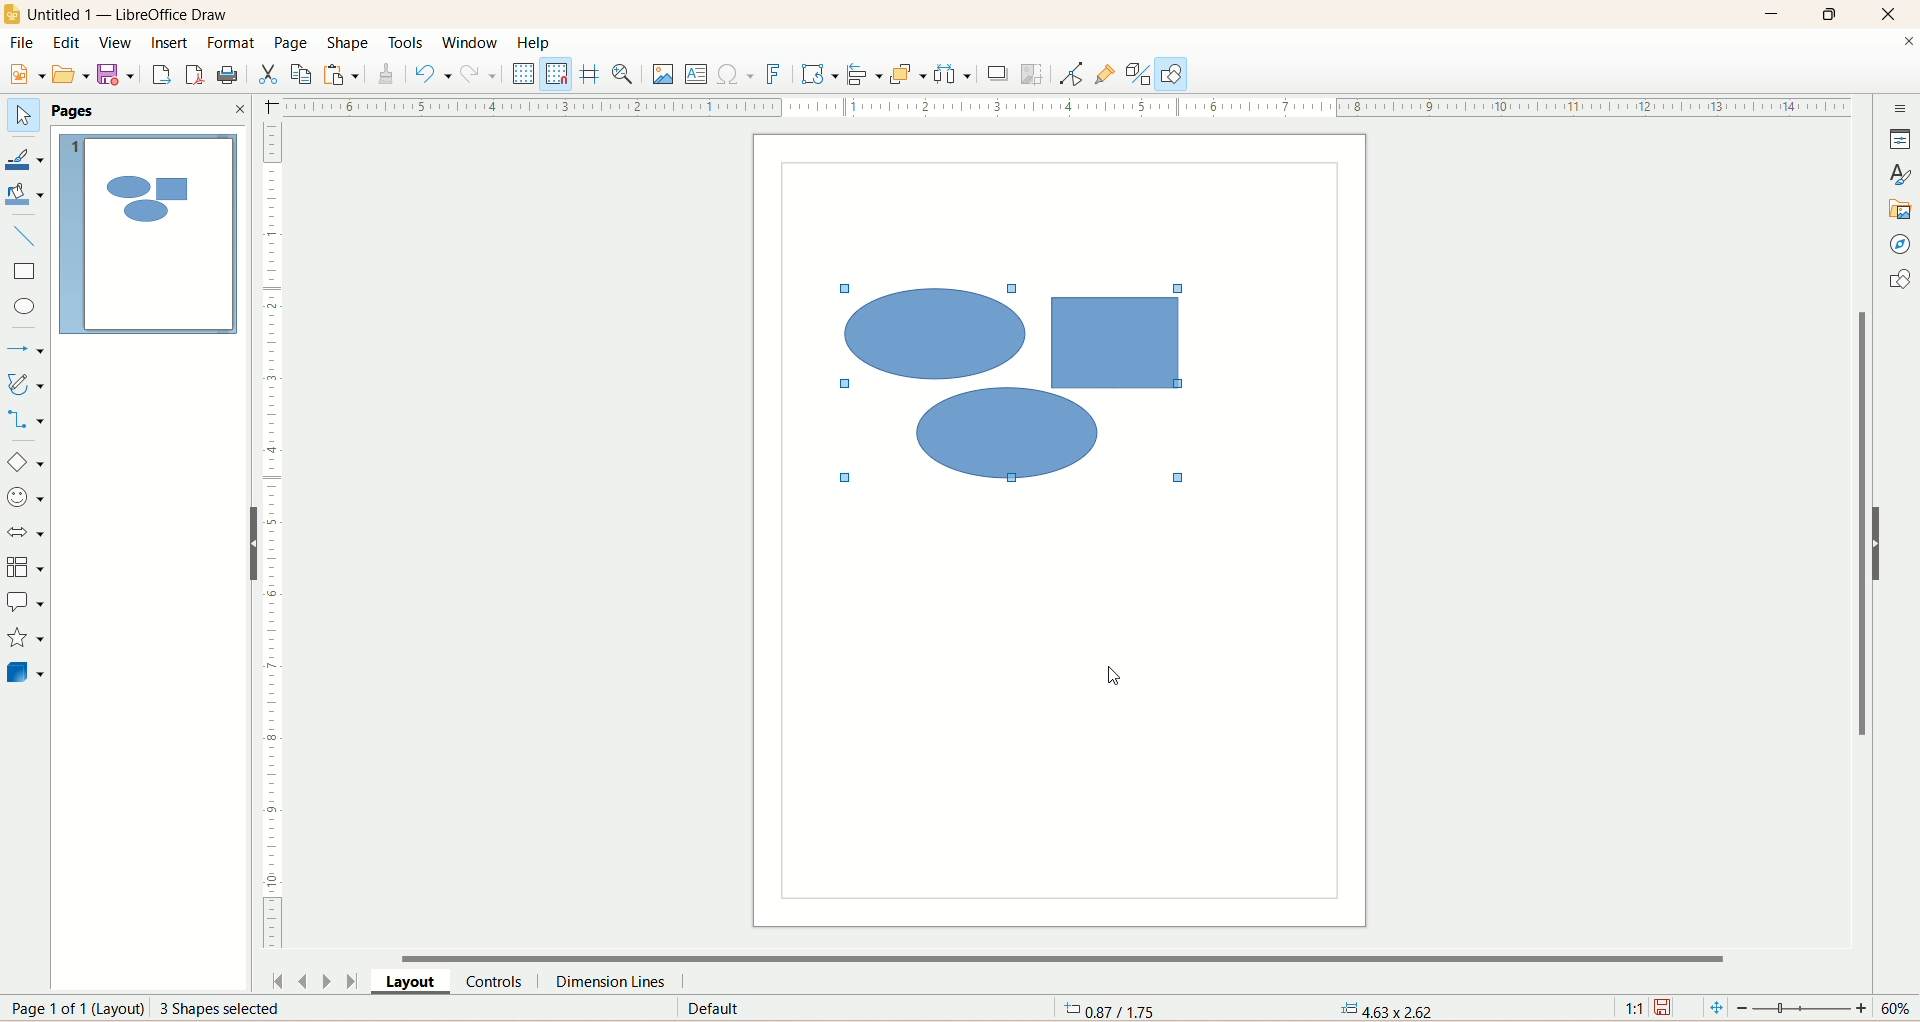  Describe the element at coordinates (776, 73) in the screenshot. I see `fontwork text` at that location.